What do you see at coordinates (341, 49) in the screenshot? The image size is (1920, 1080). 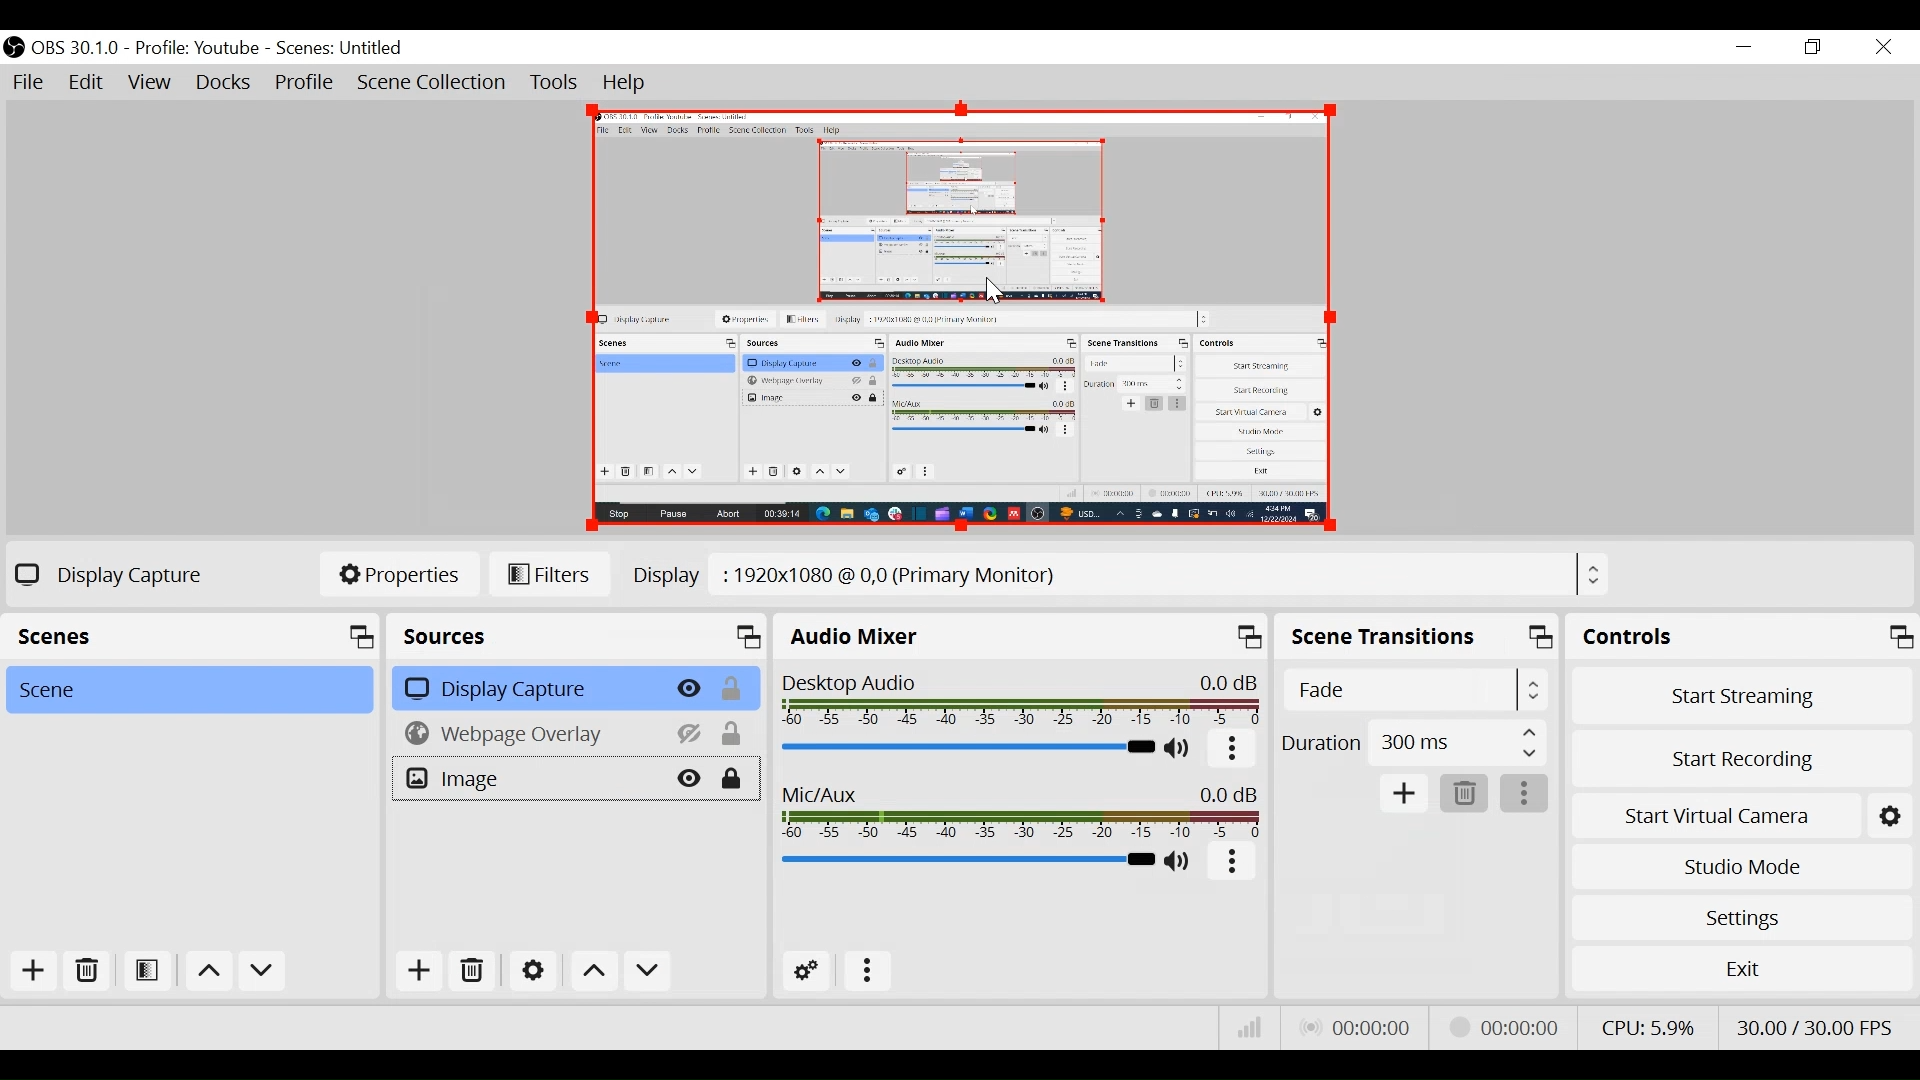 I see `Scenes` at bounding box center [341, 49].